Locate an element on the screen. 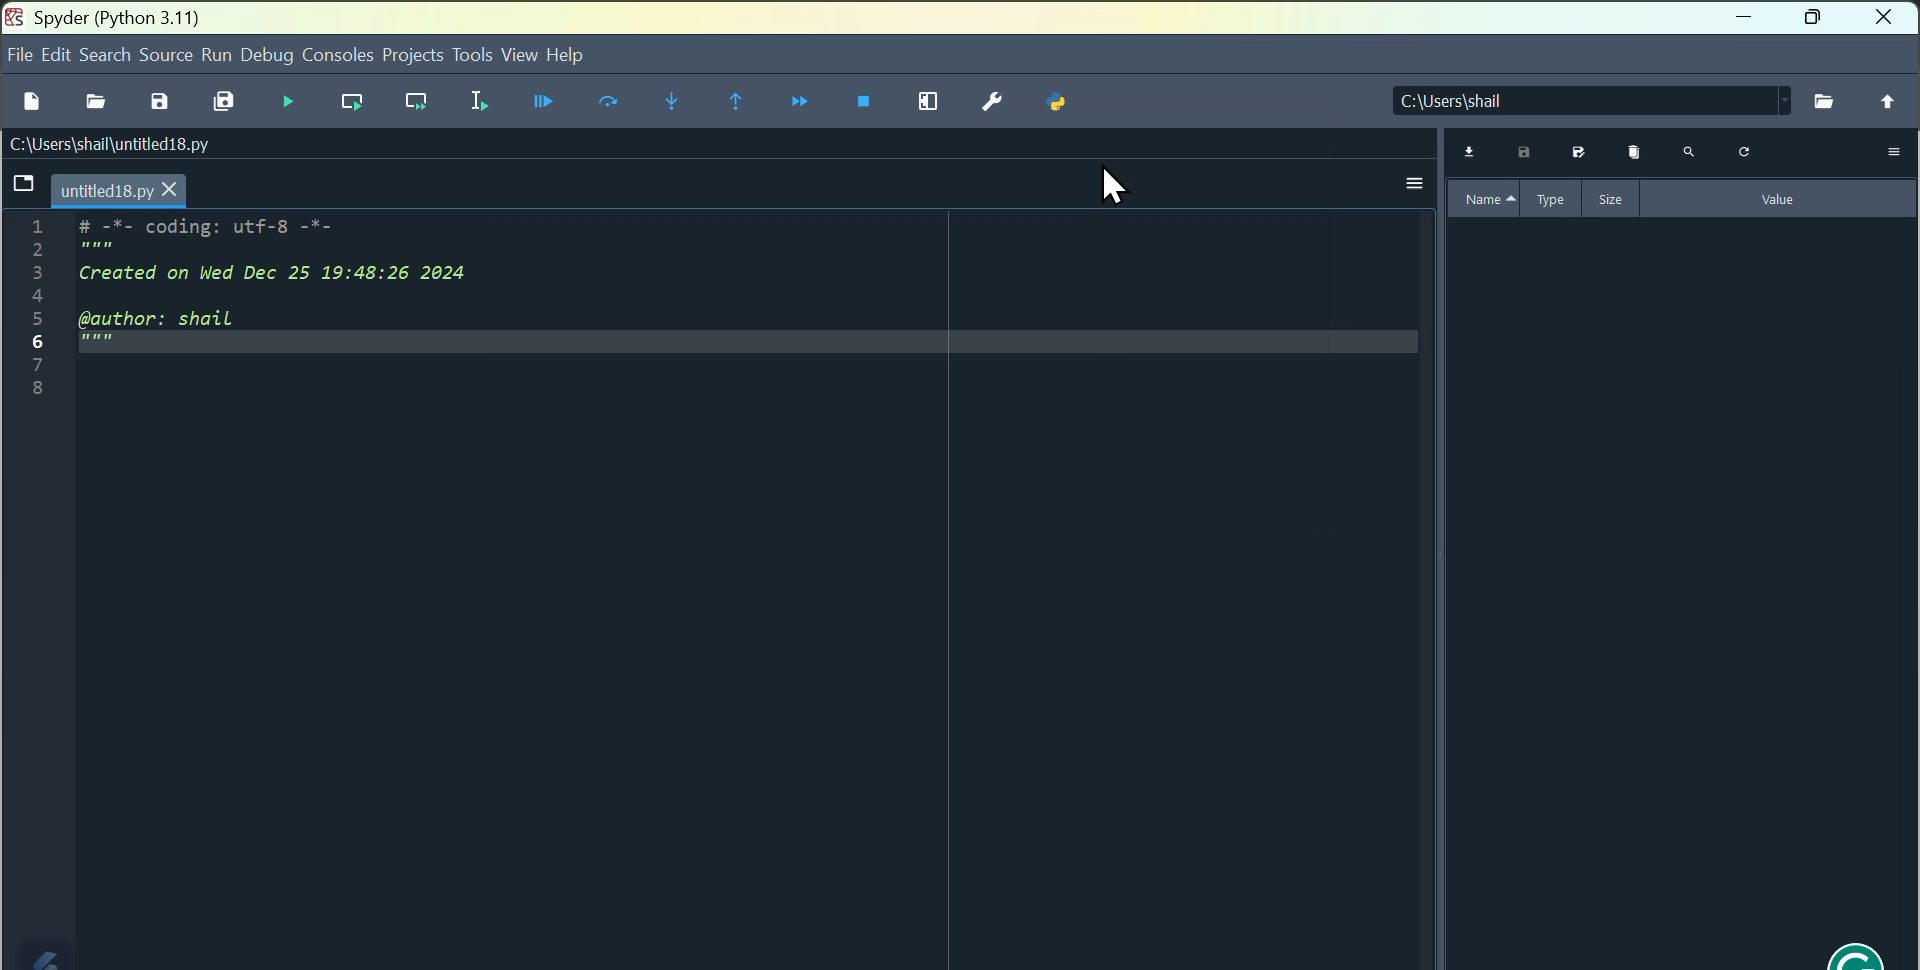  C:\Users\shail\untitled18.py is located at coordinates (107, 142).